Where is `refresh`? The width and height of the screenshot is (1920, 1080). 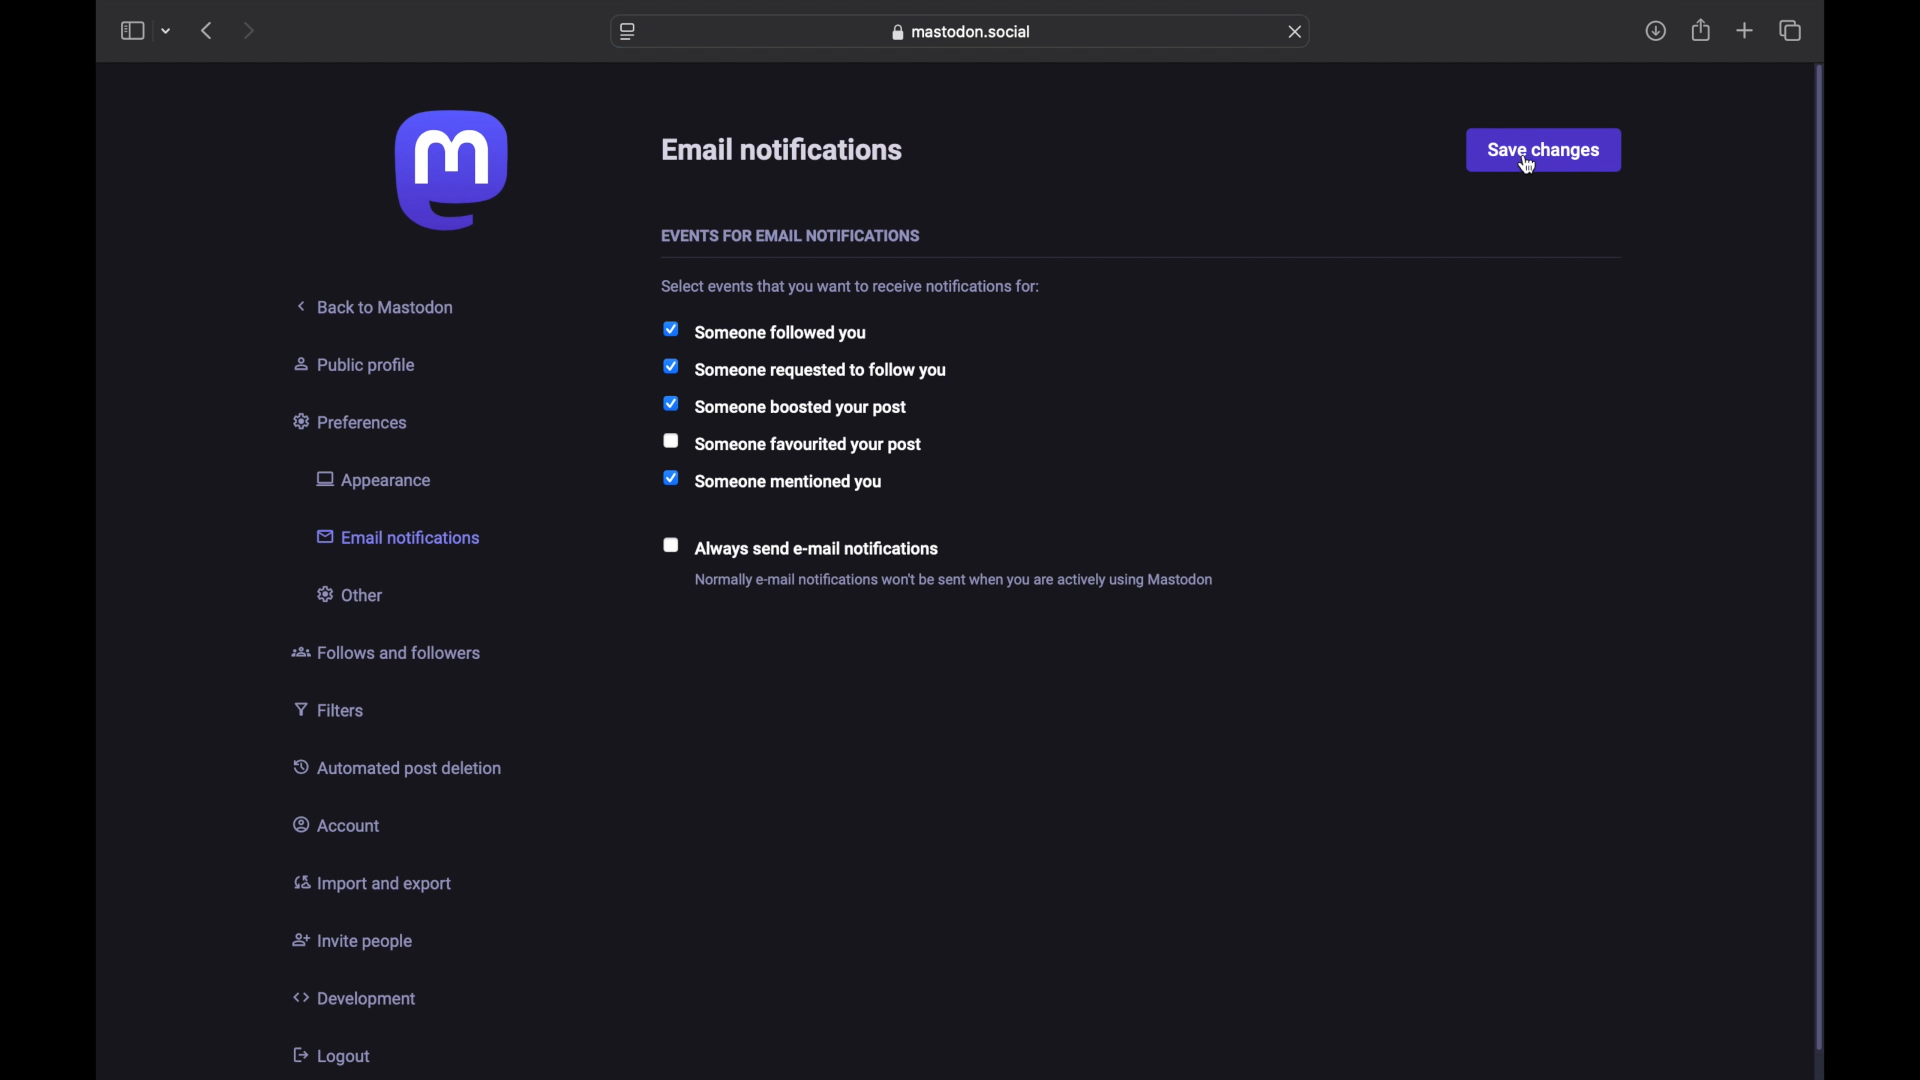 refresh is located at coordinates (1294, 31).